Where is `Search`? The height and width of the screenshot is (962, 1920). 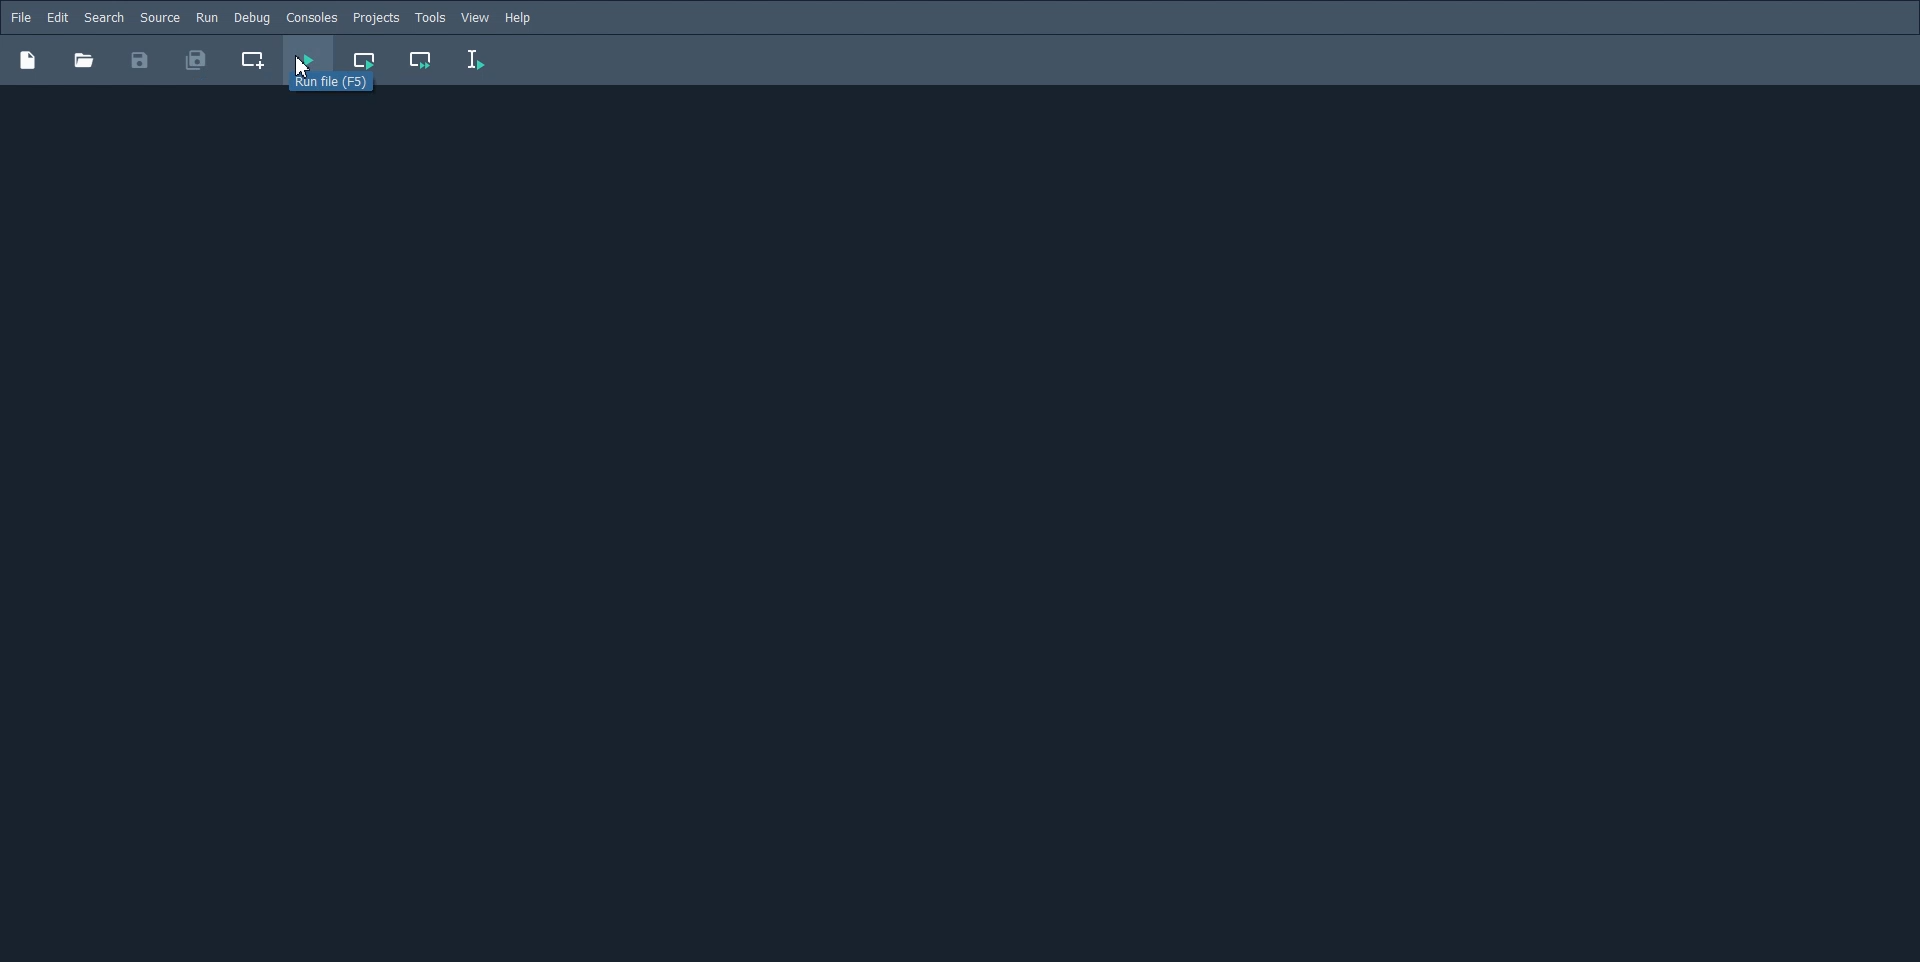
Search is located at coordinates (104, 18).